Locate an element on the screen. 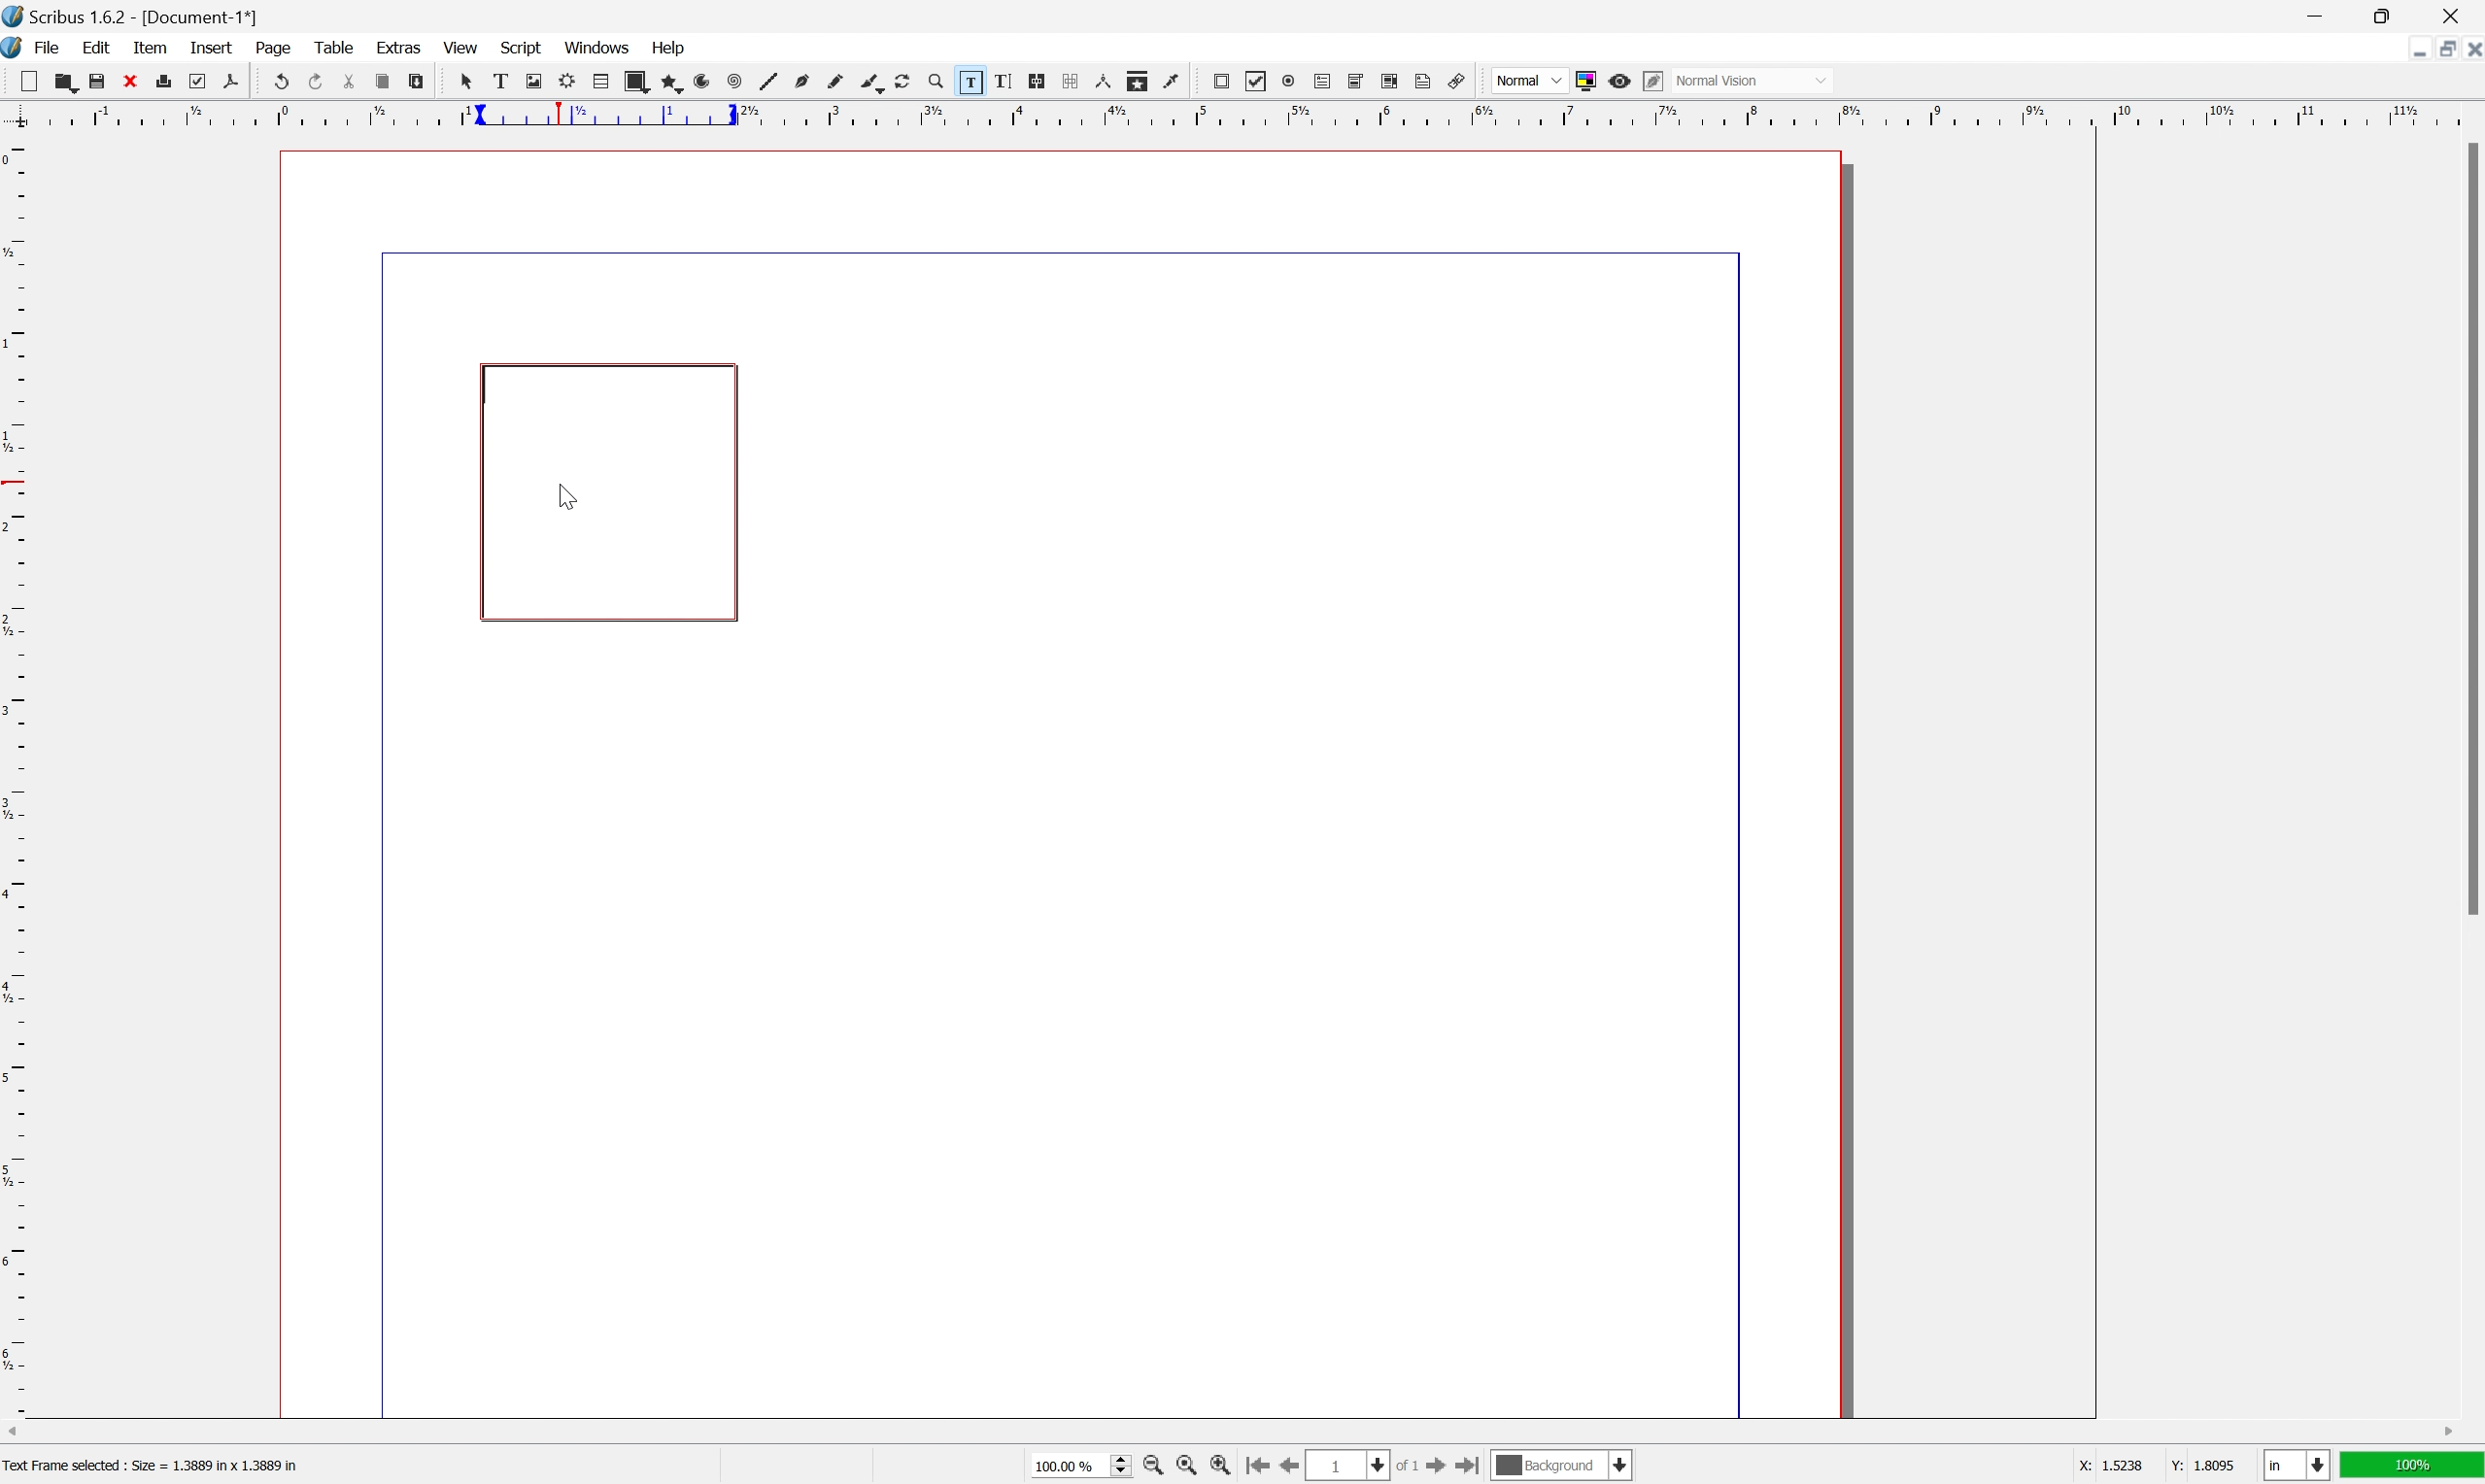 The image size is (2485, 1484). line is located at coordinates (768, 83).